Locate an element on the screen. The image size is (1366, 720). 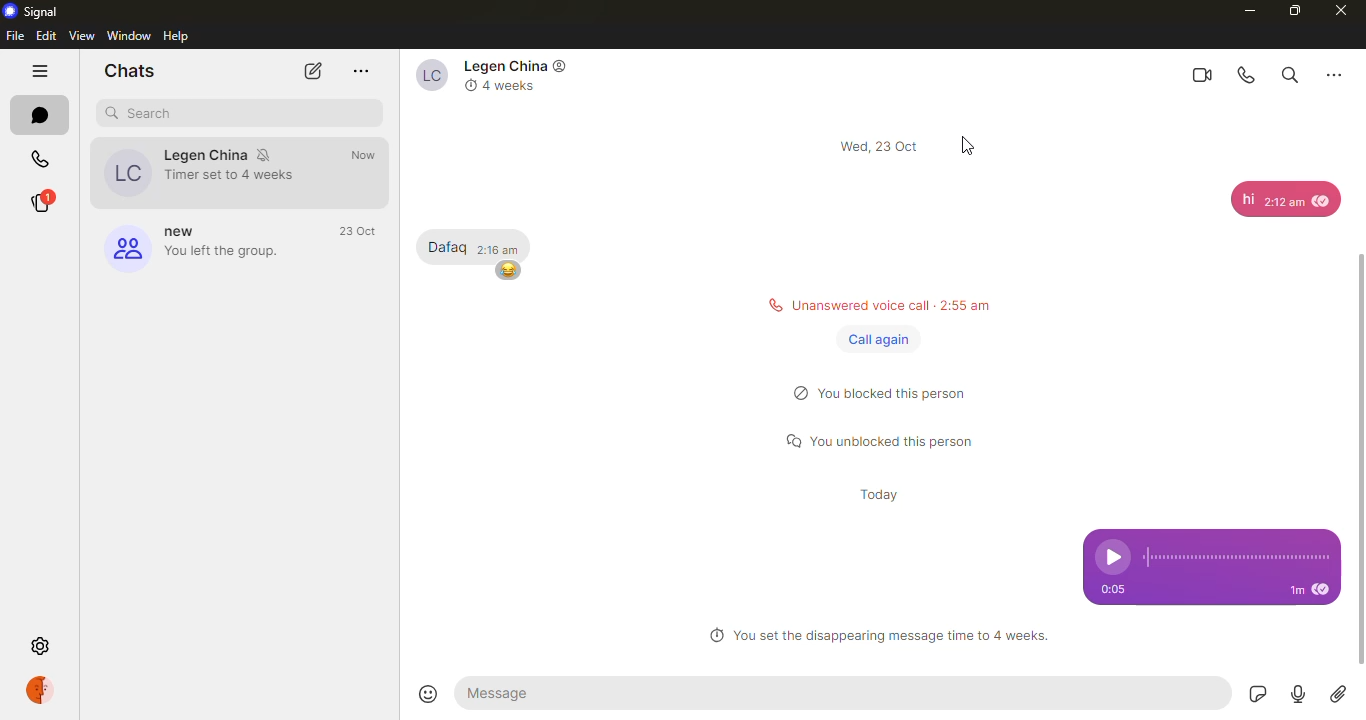
sticker is located at coordinates (1259, 694).